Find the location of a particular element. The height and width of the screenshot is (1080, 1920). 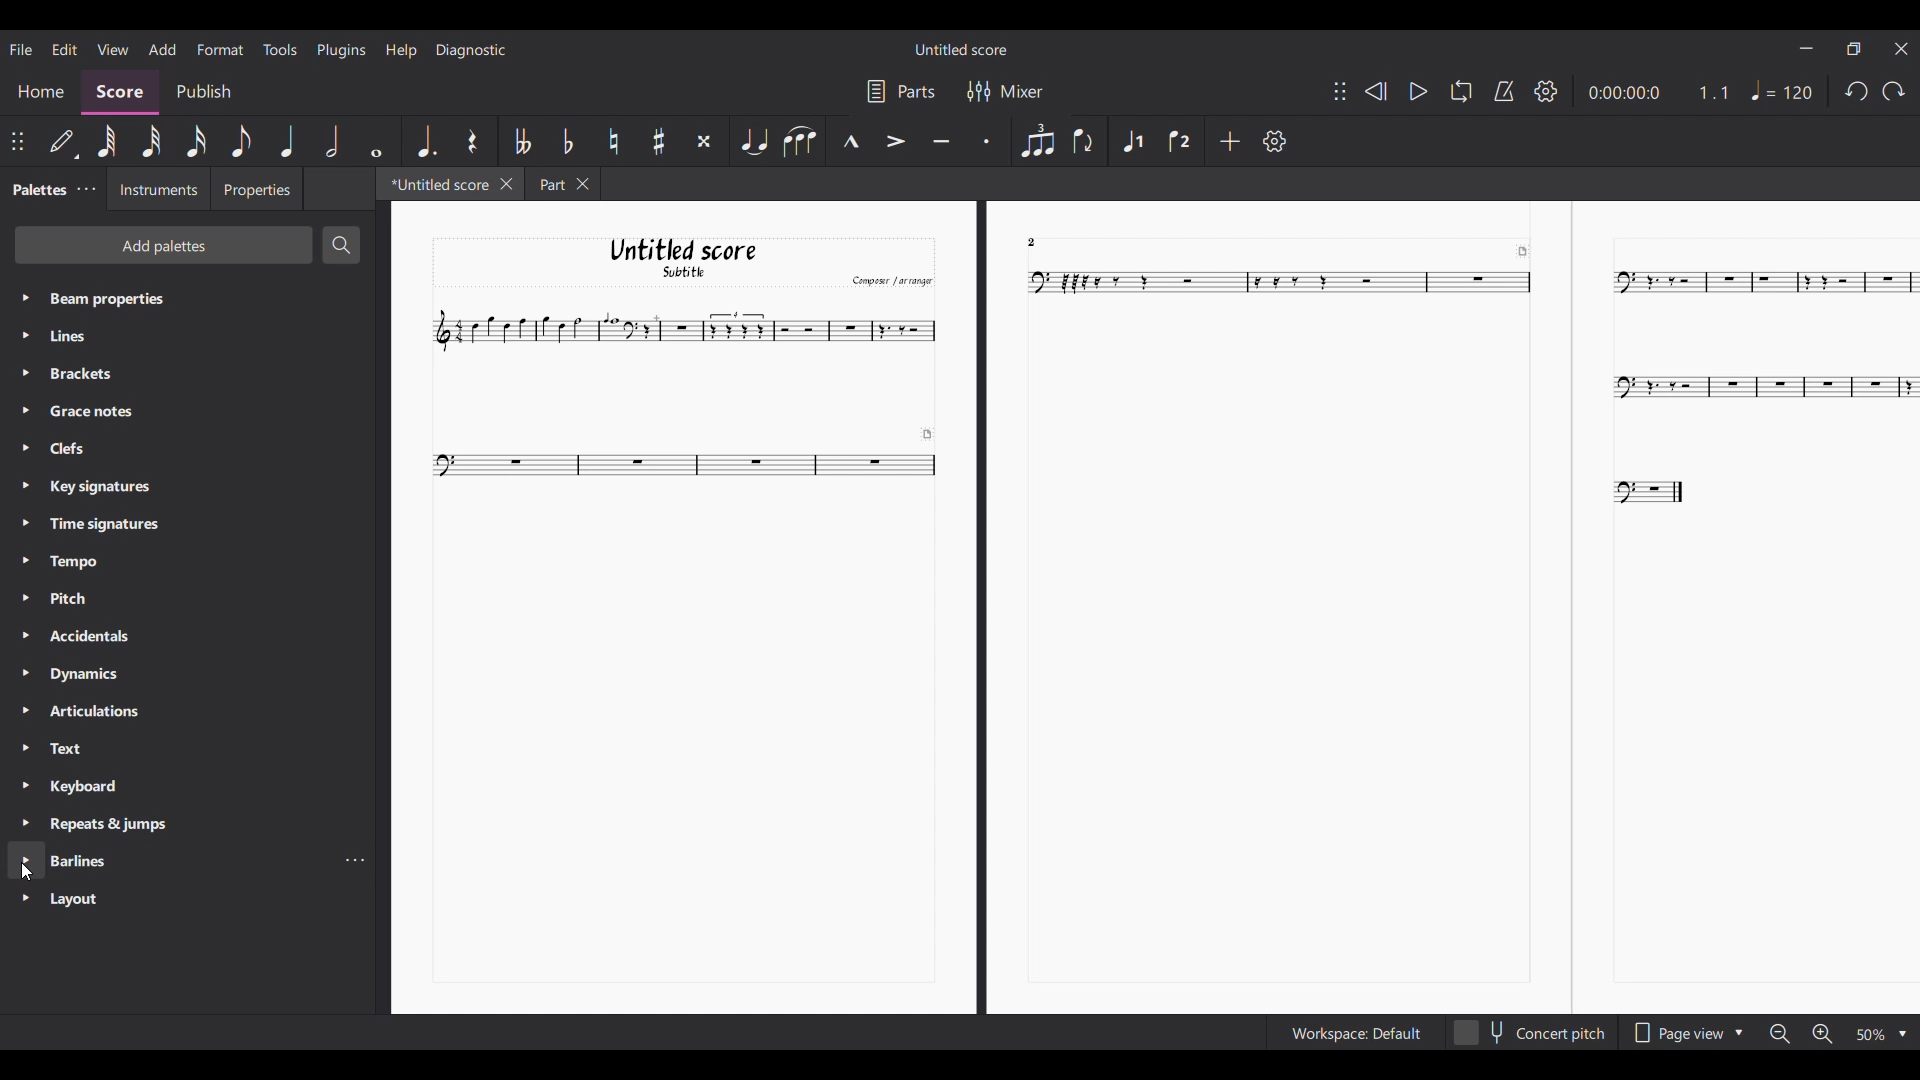

Palette settings is located at coordinates (66, 861).